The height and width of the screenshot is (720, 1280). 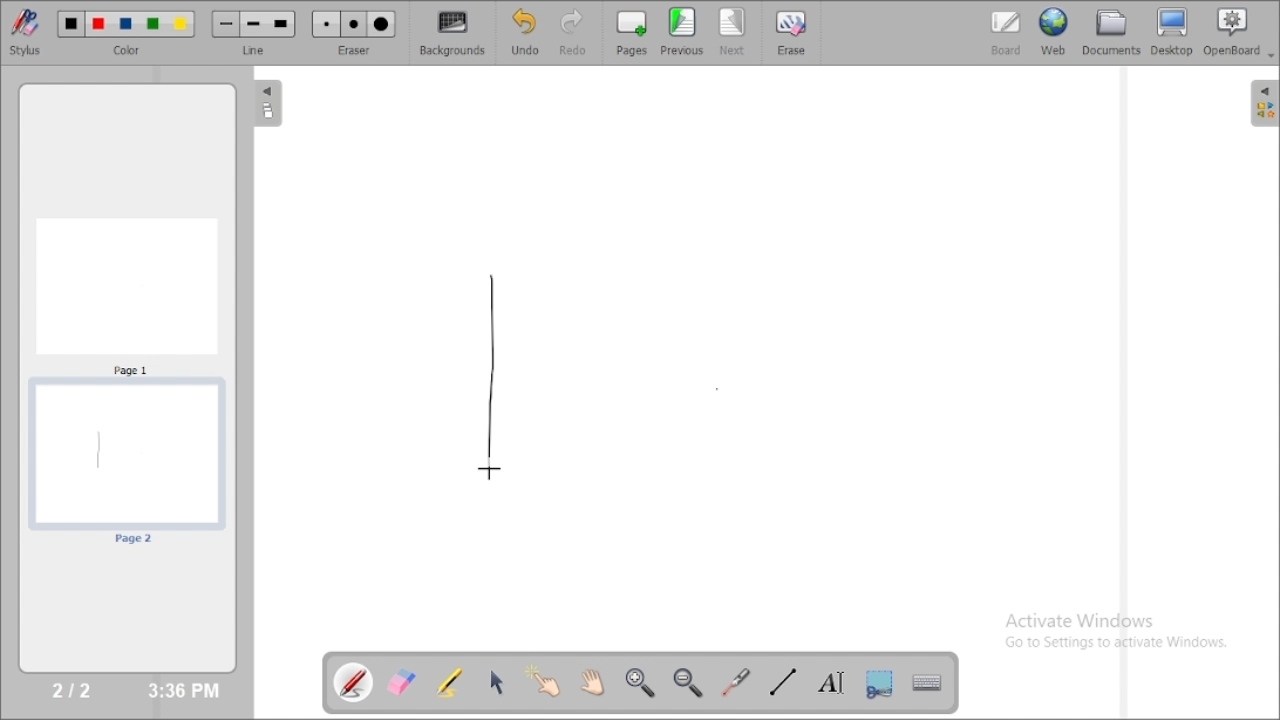 What do you see at coordinates (382, 25) in the screenshot?
I see `Large eraser` at bounding box center [382, 25].